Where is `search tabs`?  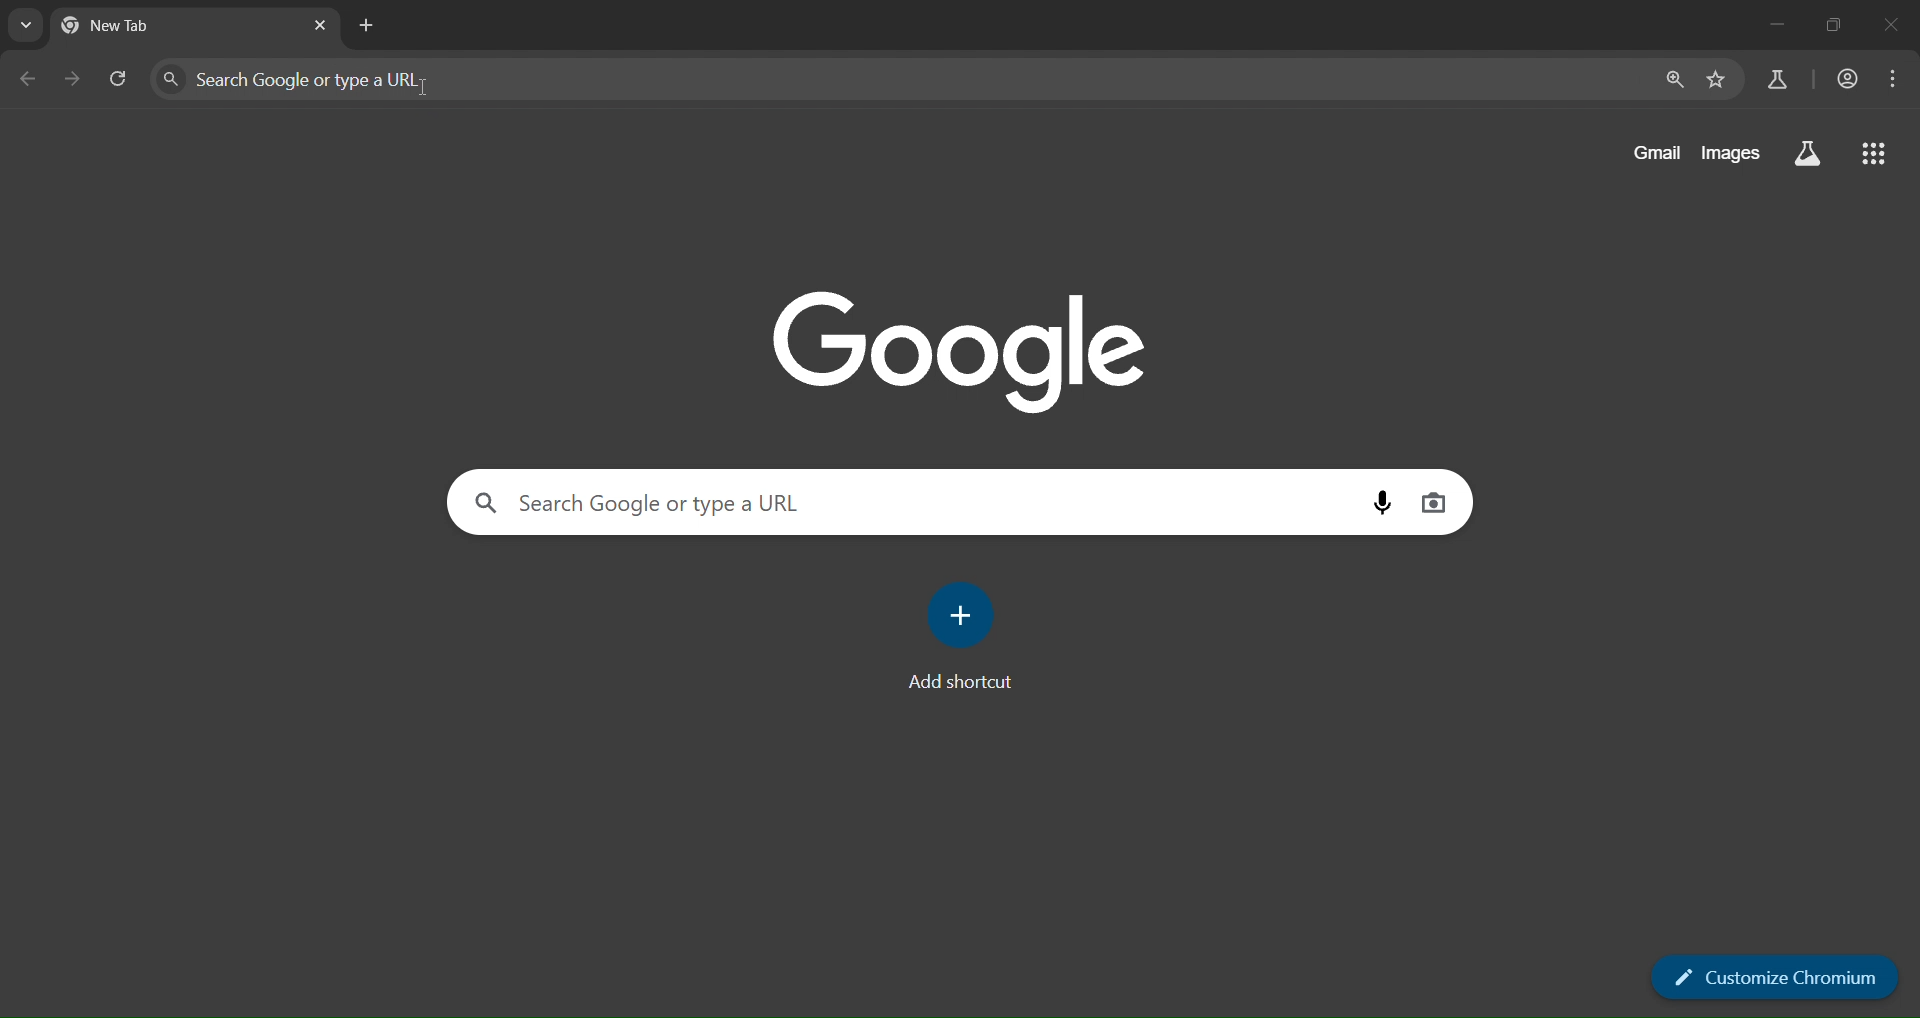
search tabs is located at coordinates (24, 25).